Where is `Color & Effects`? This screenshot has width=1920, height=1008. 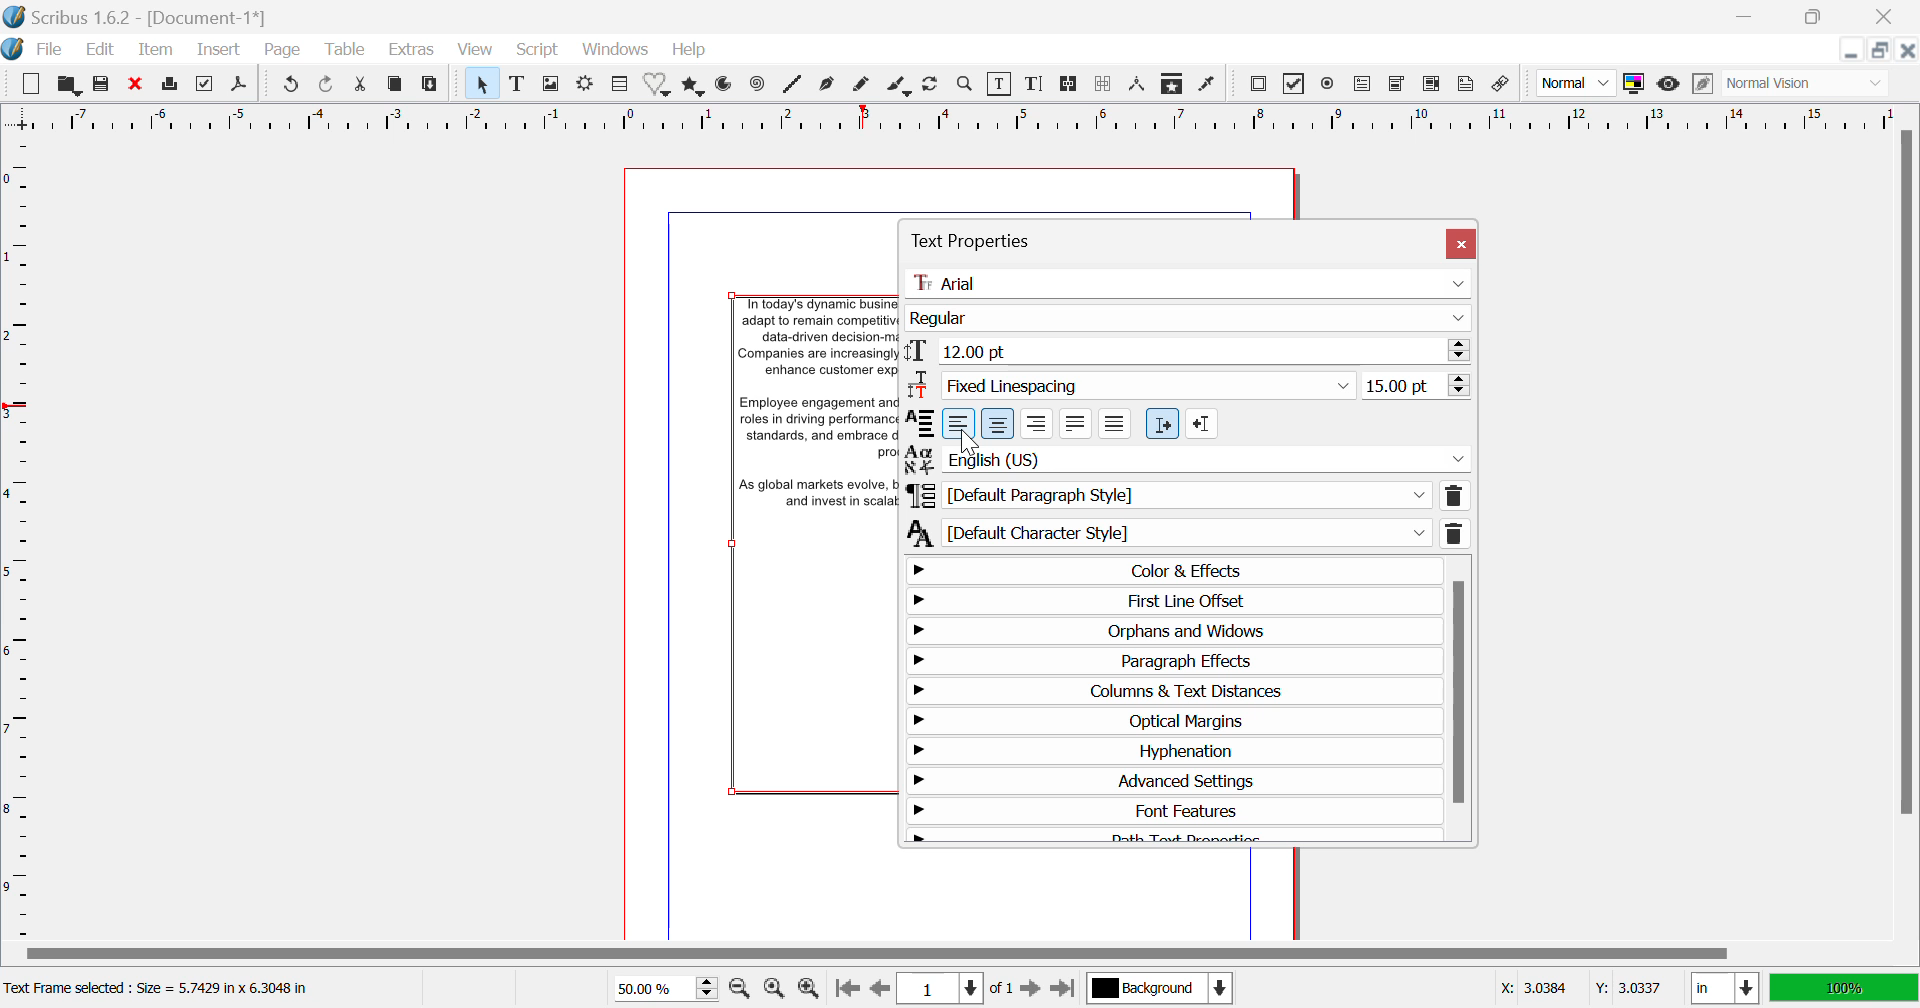 Color & Effects is located at coordinates (1170, 569).